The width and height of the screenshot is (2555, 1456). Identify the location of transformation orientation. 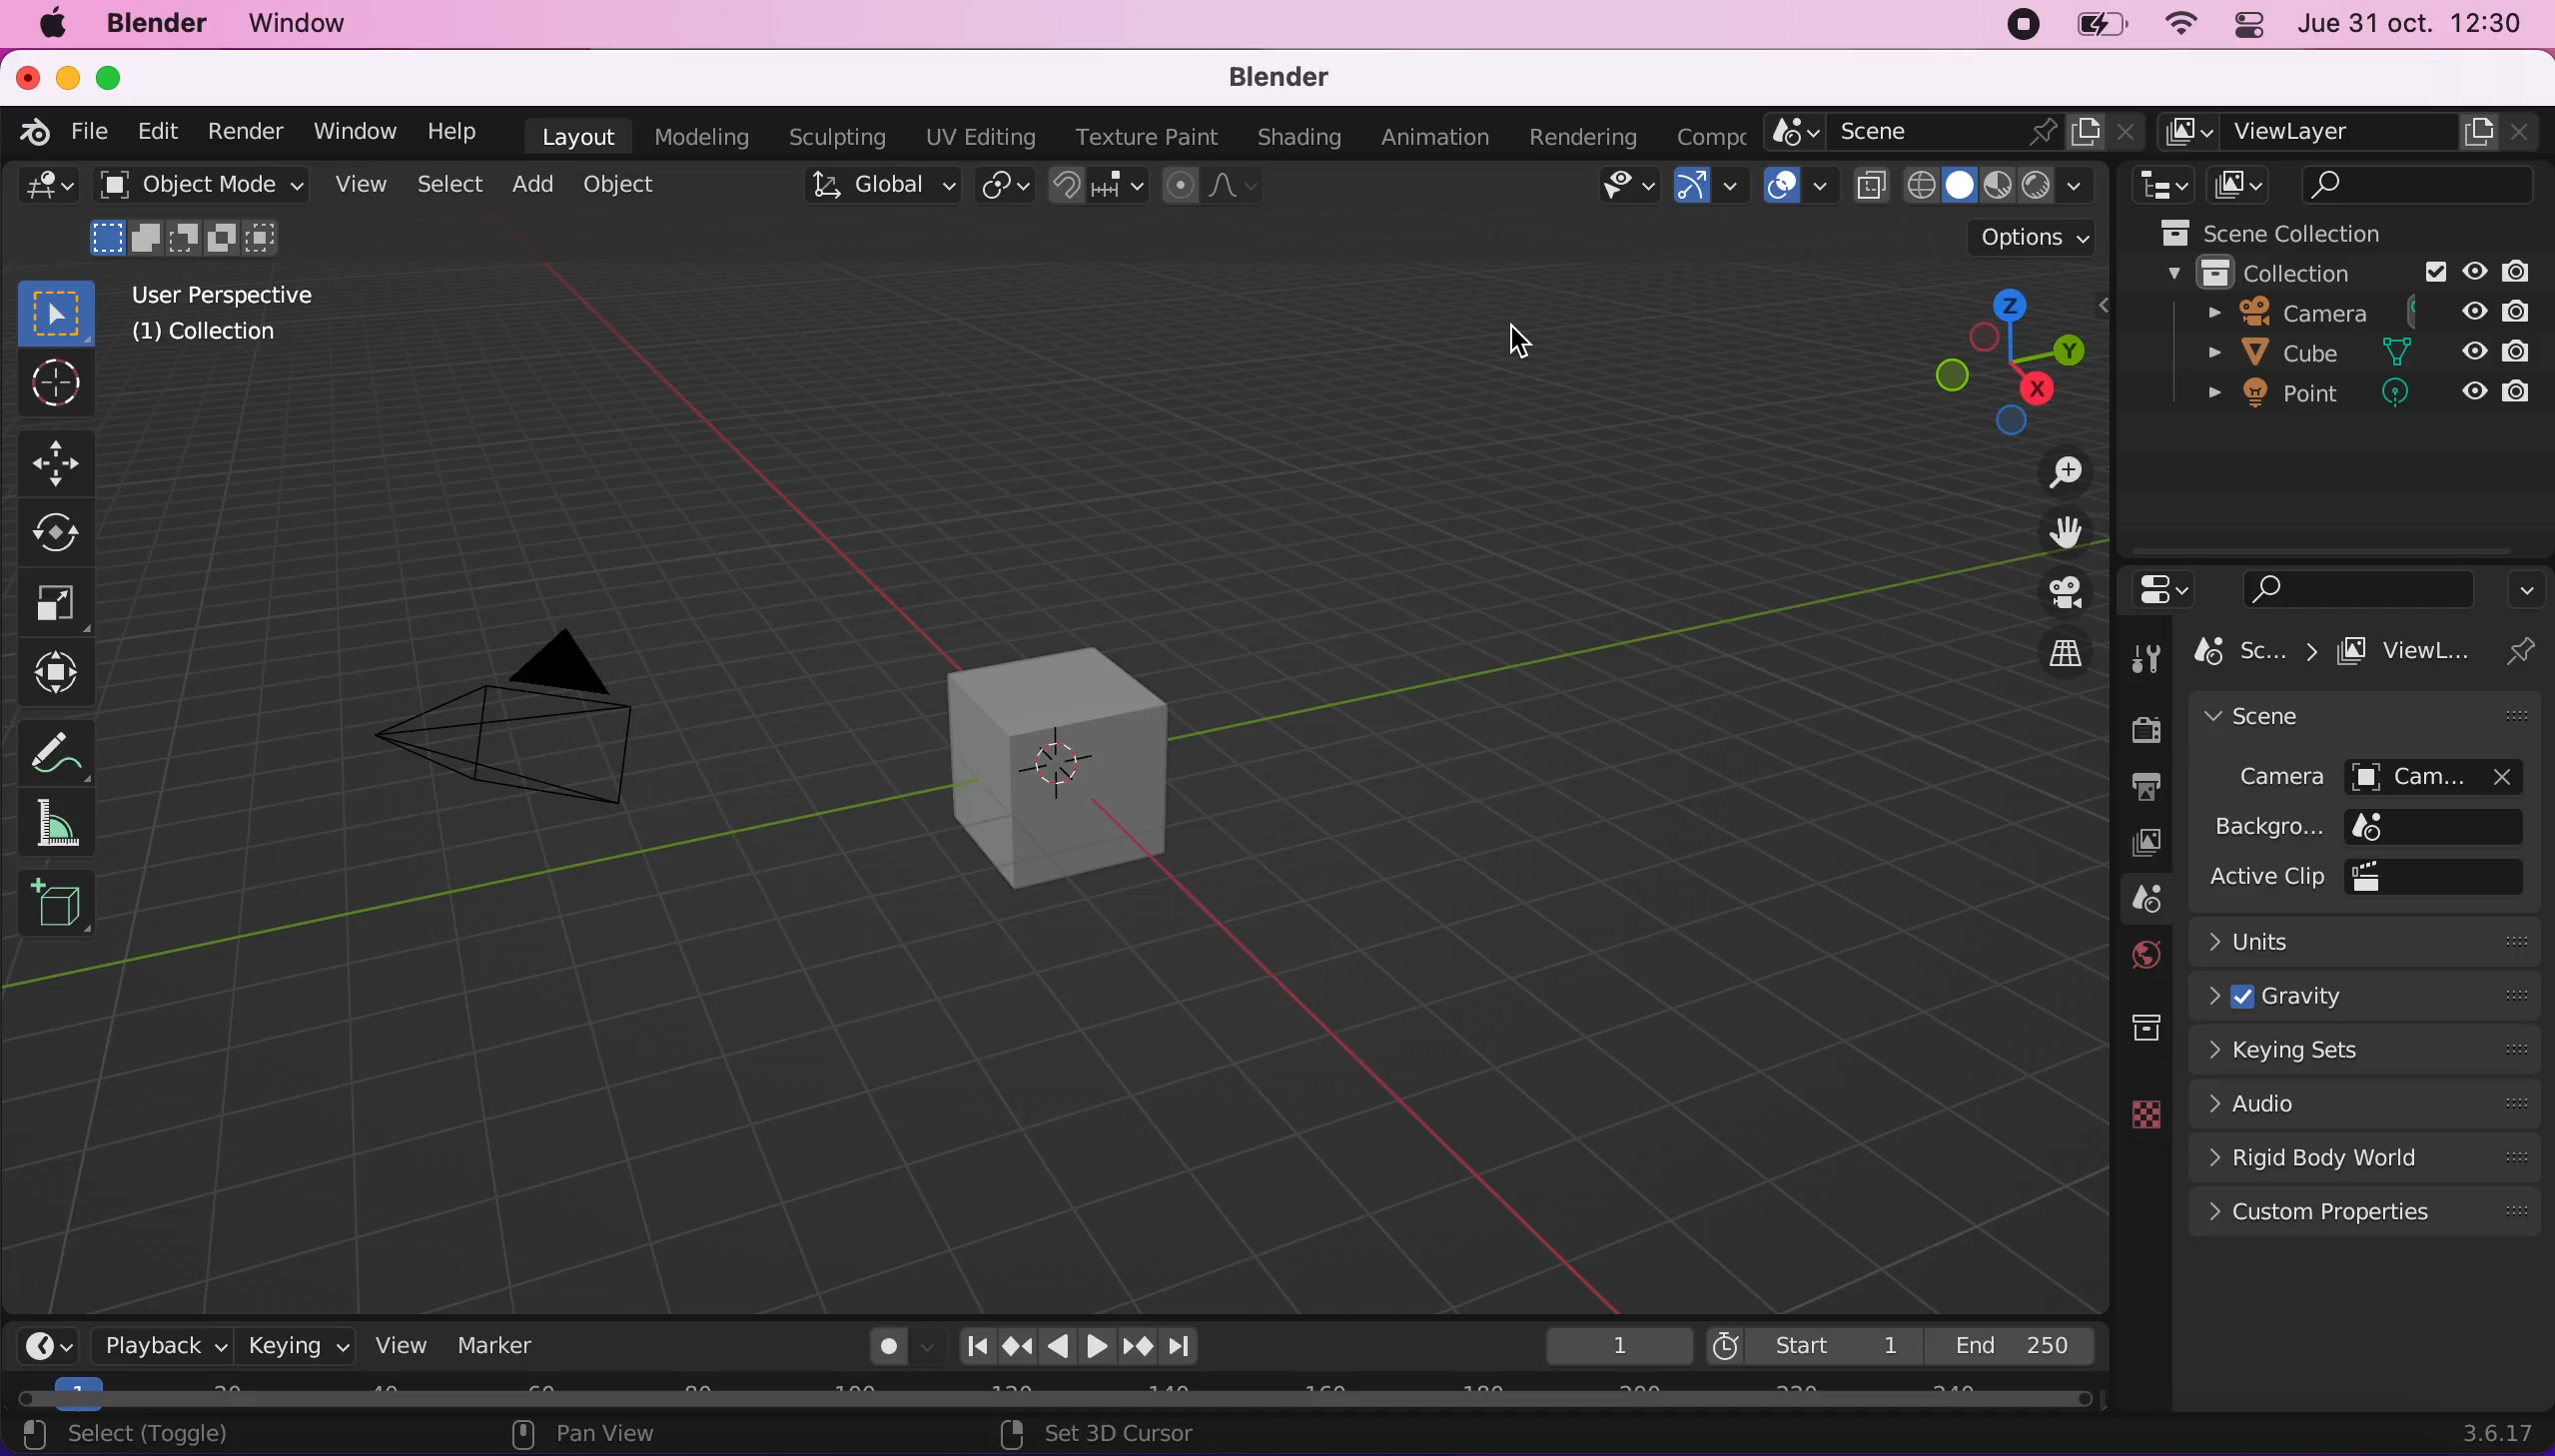
(878, 186).